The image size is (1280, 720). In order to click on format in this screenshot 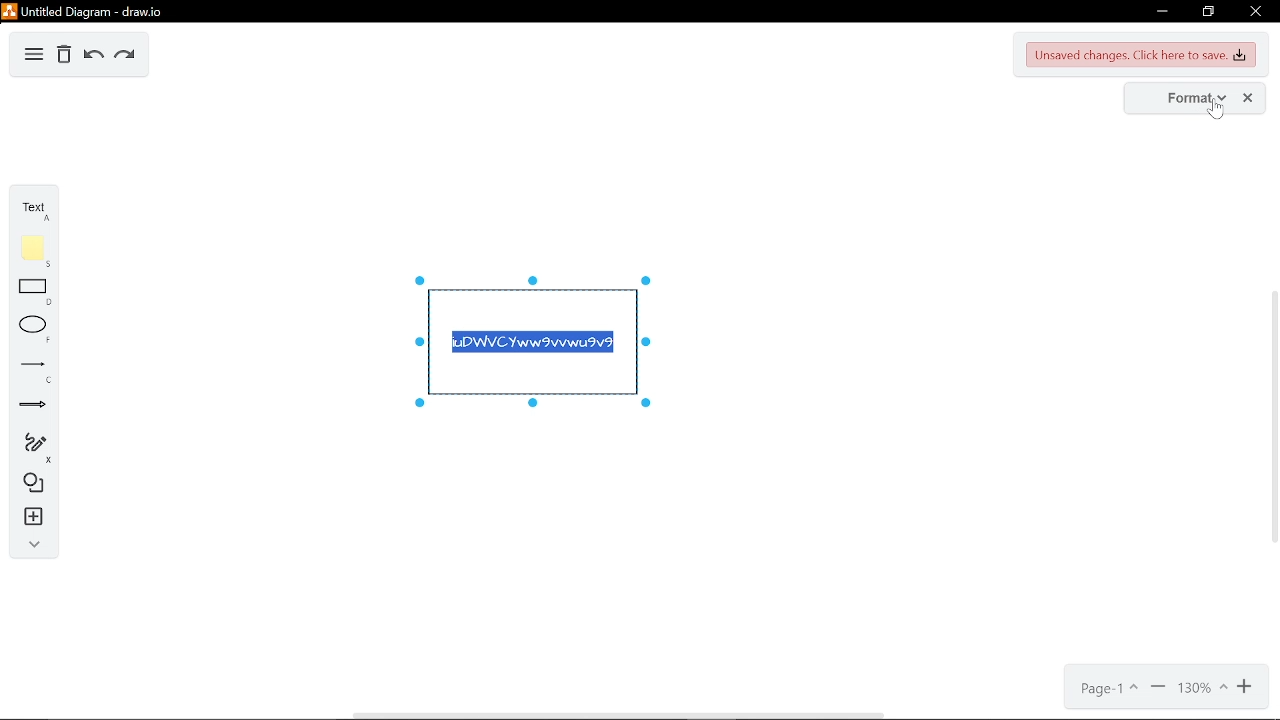, I will do `click(1183, 98)`.